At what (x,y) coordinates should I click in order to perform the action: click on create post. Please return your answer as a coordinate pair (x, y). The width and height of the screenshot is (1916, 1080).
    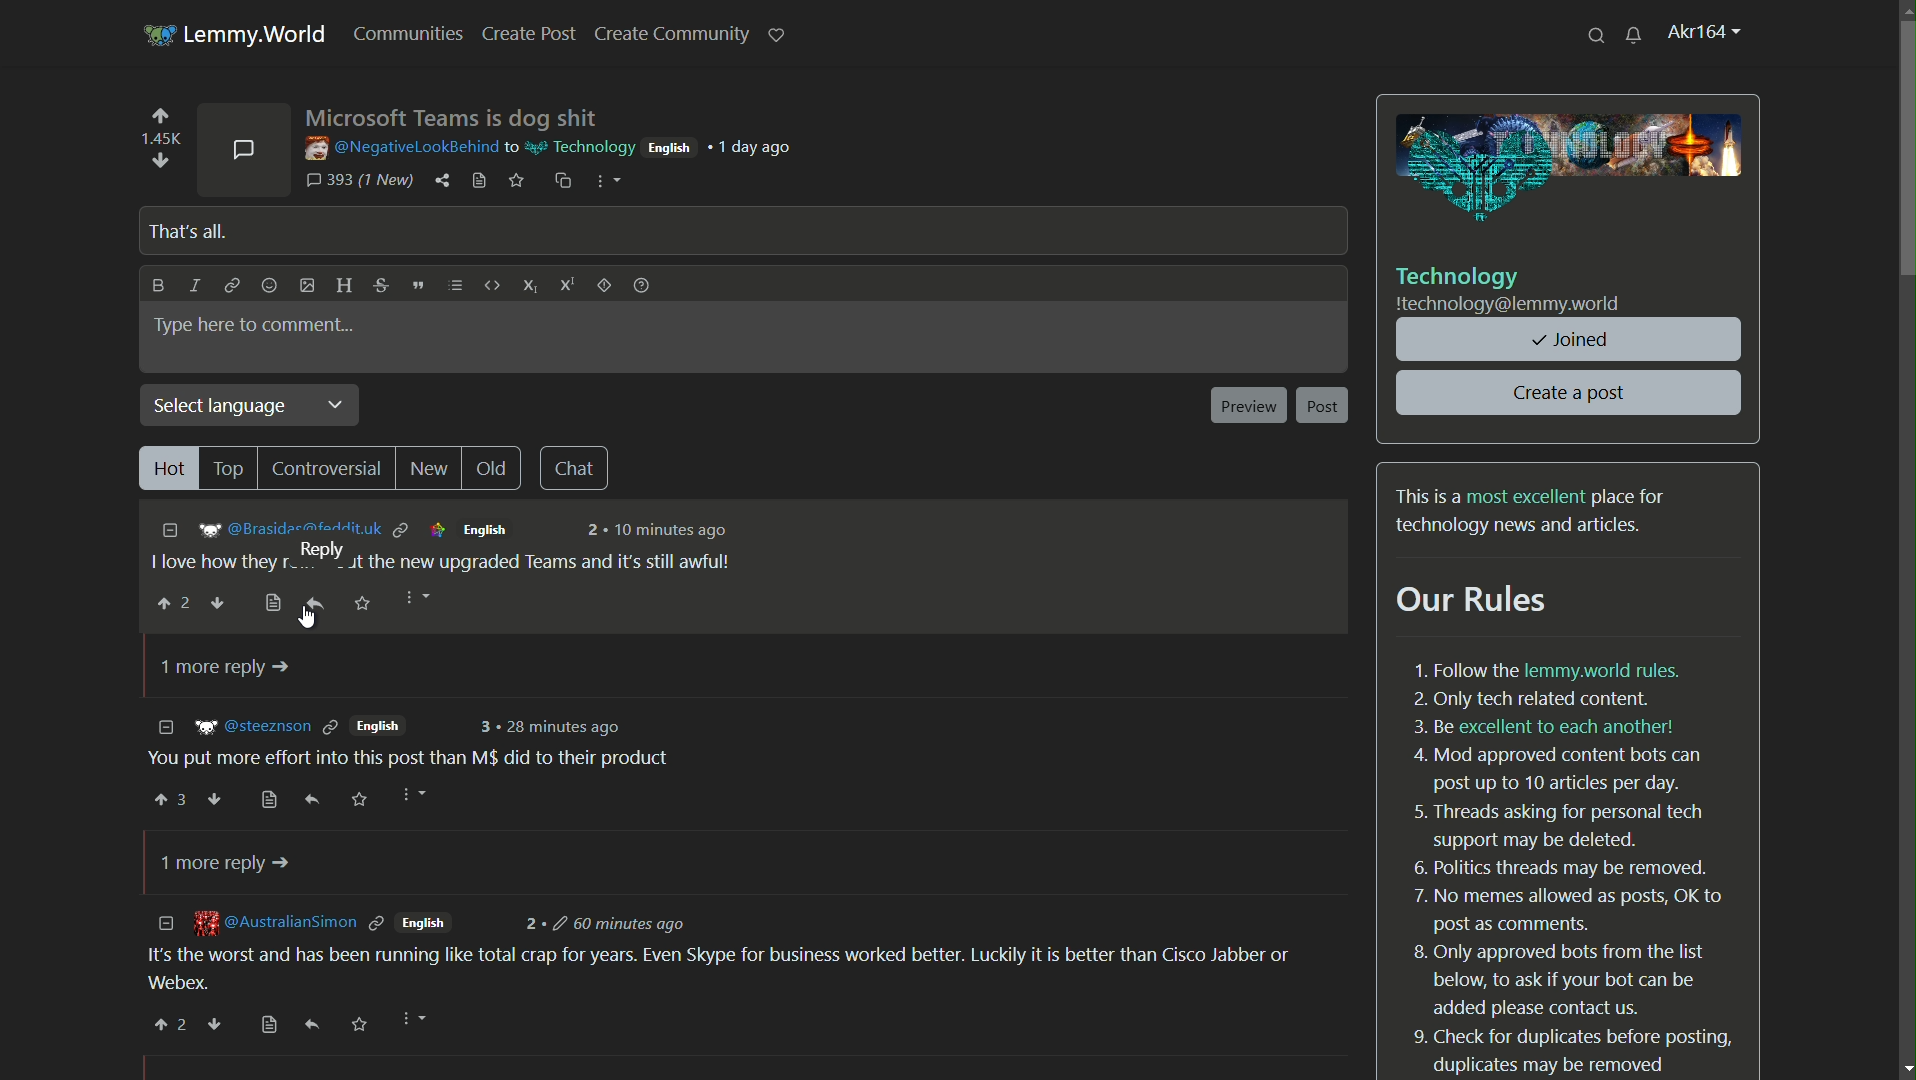
    Looking at the image, I should click on (531, 34).